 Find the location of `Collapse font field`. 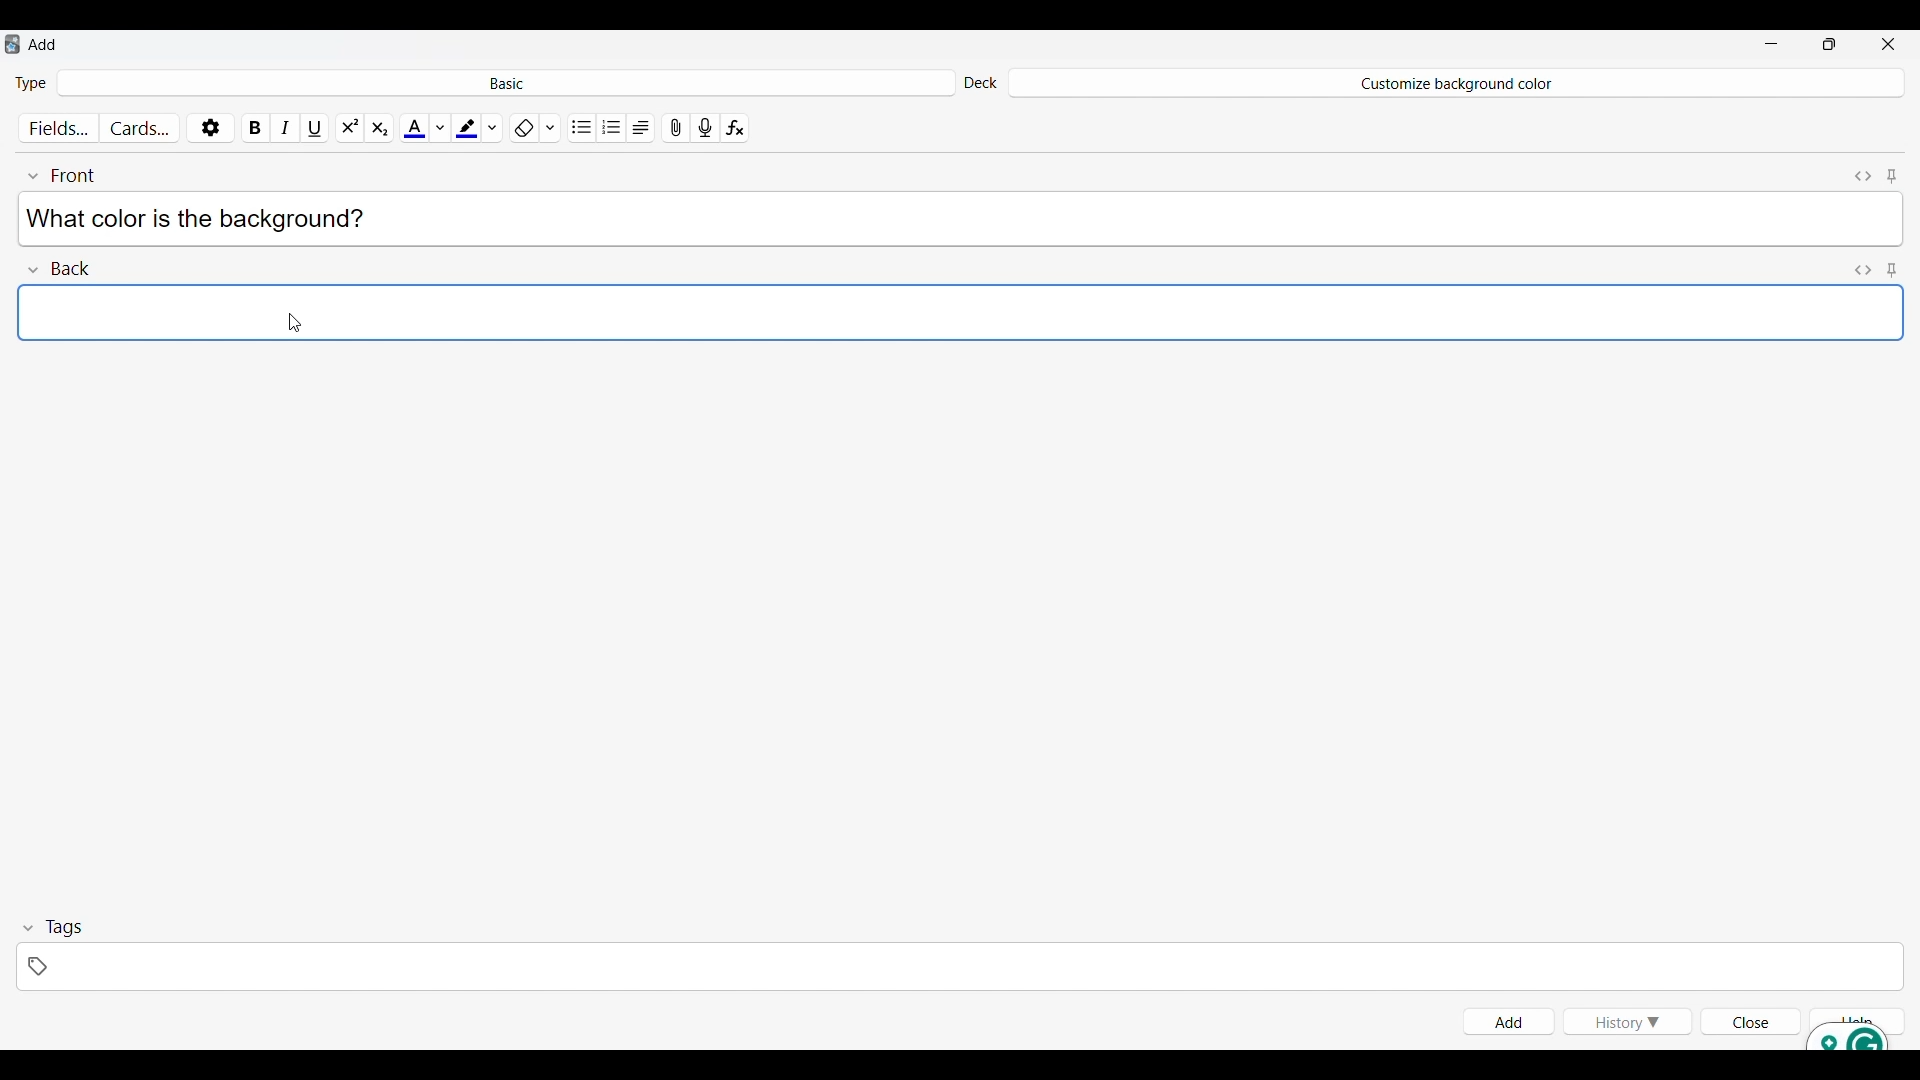

Collapse font field is located at coordinates (61, 173).